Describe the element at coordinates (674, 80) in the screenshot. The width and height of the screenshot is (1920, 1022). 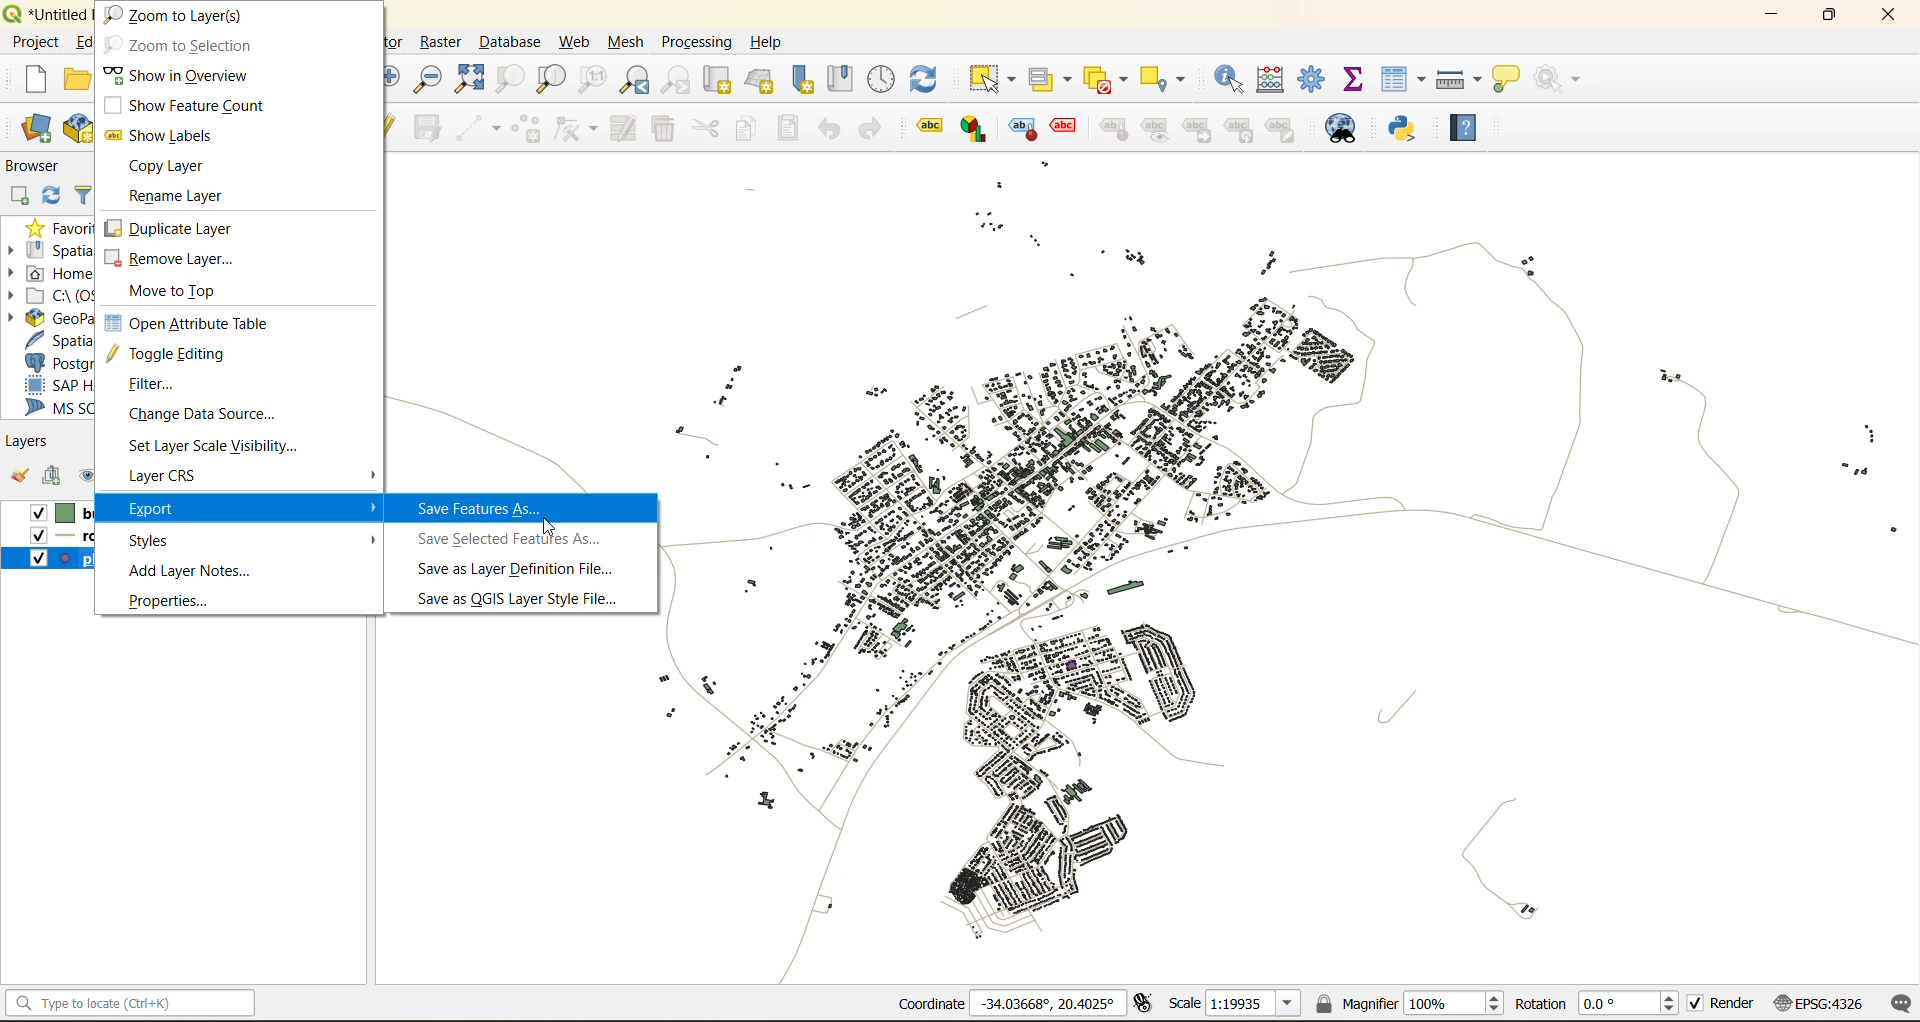
I see `zoom next` at that location.